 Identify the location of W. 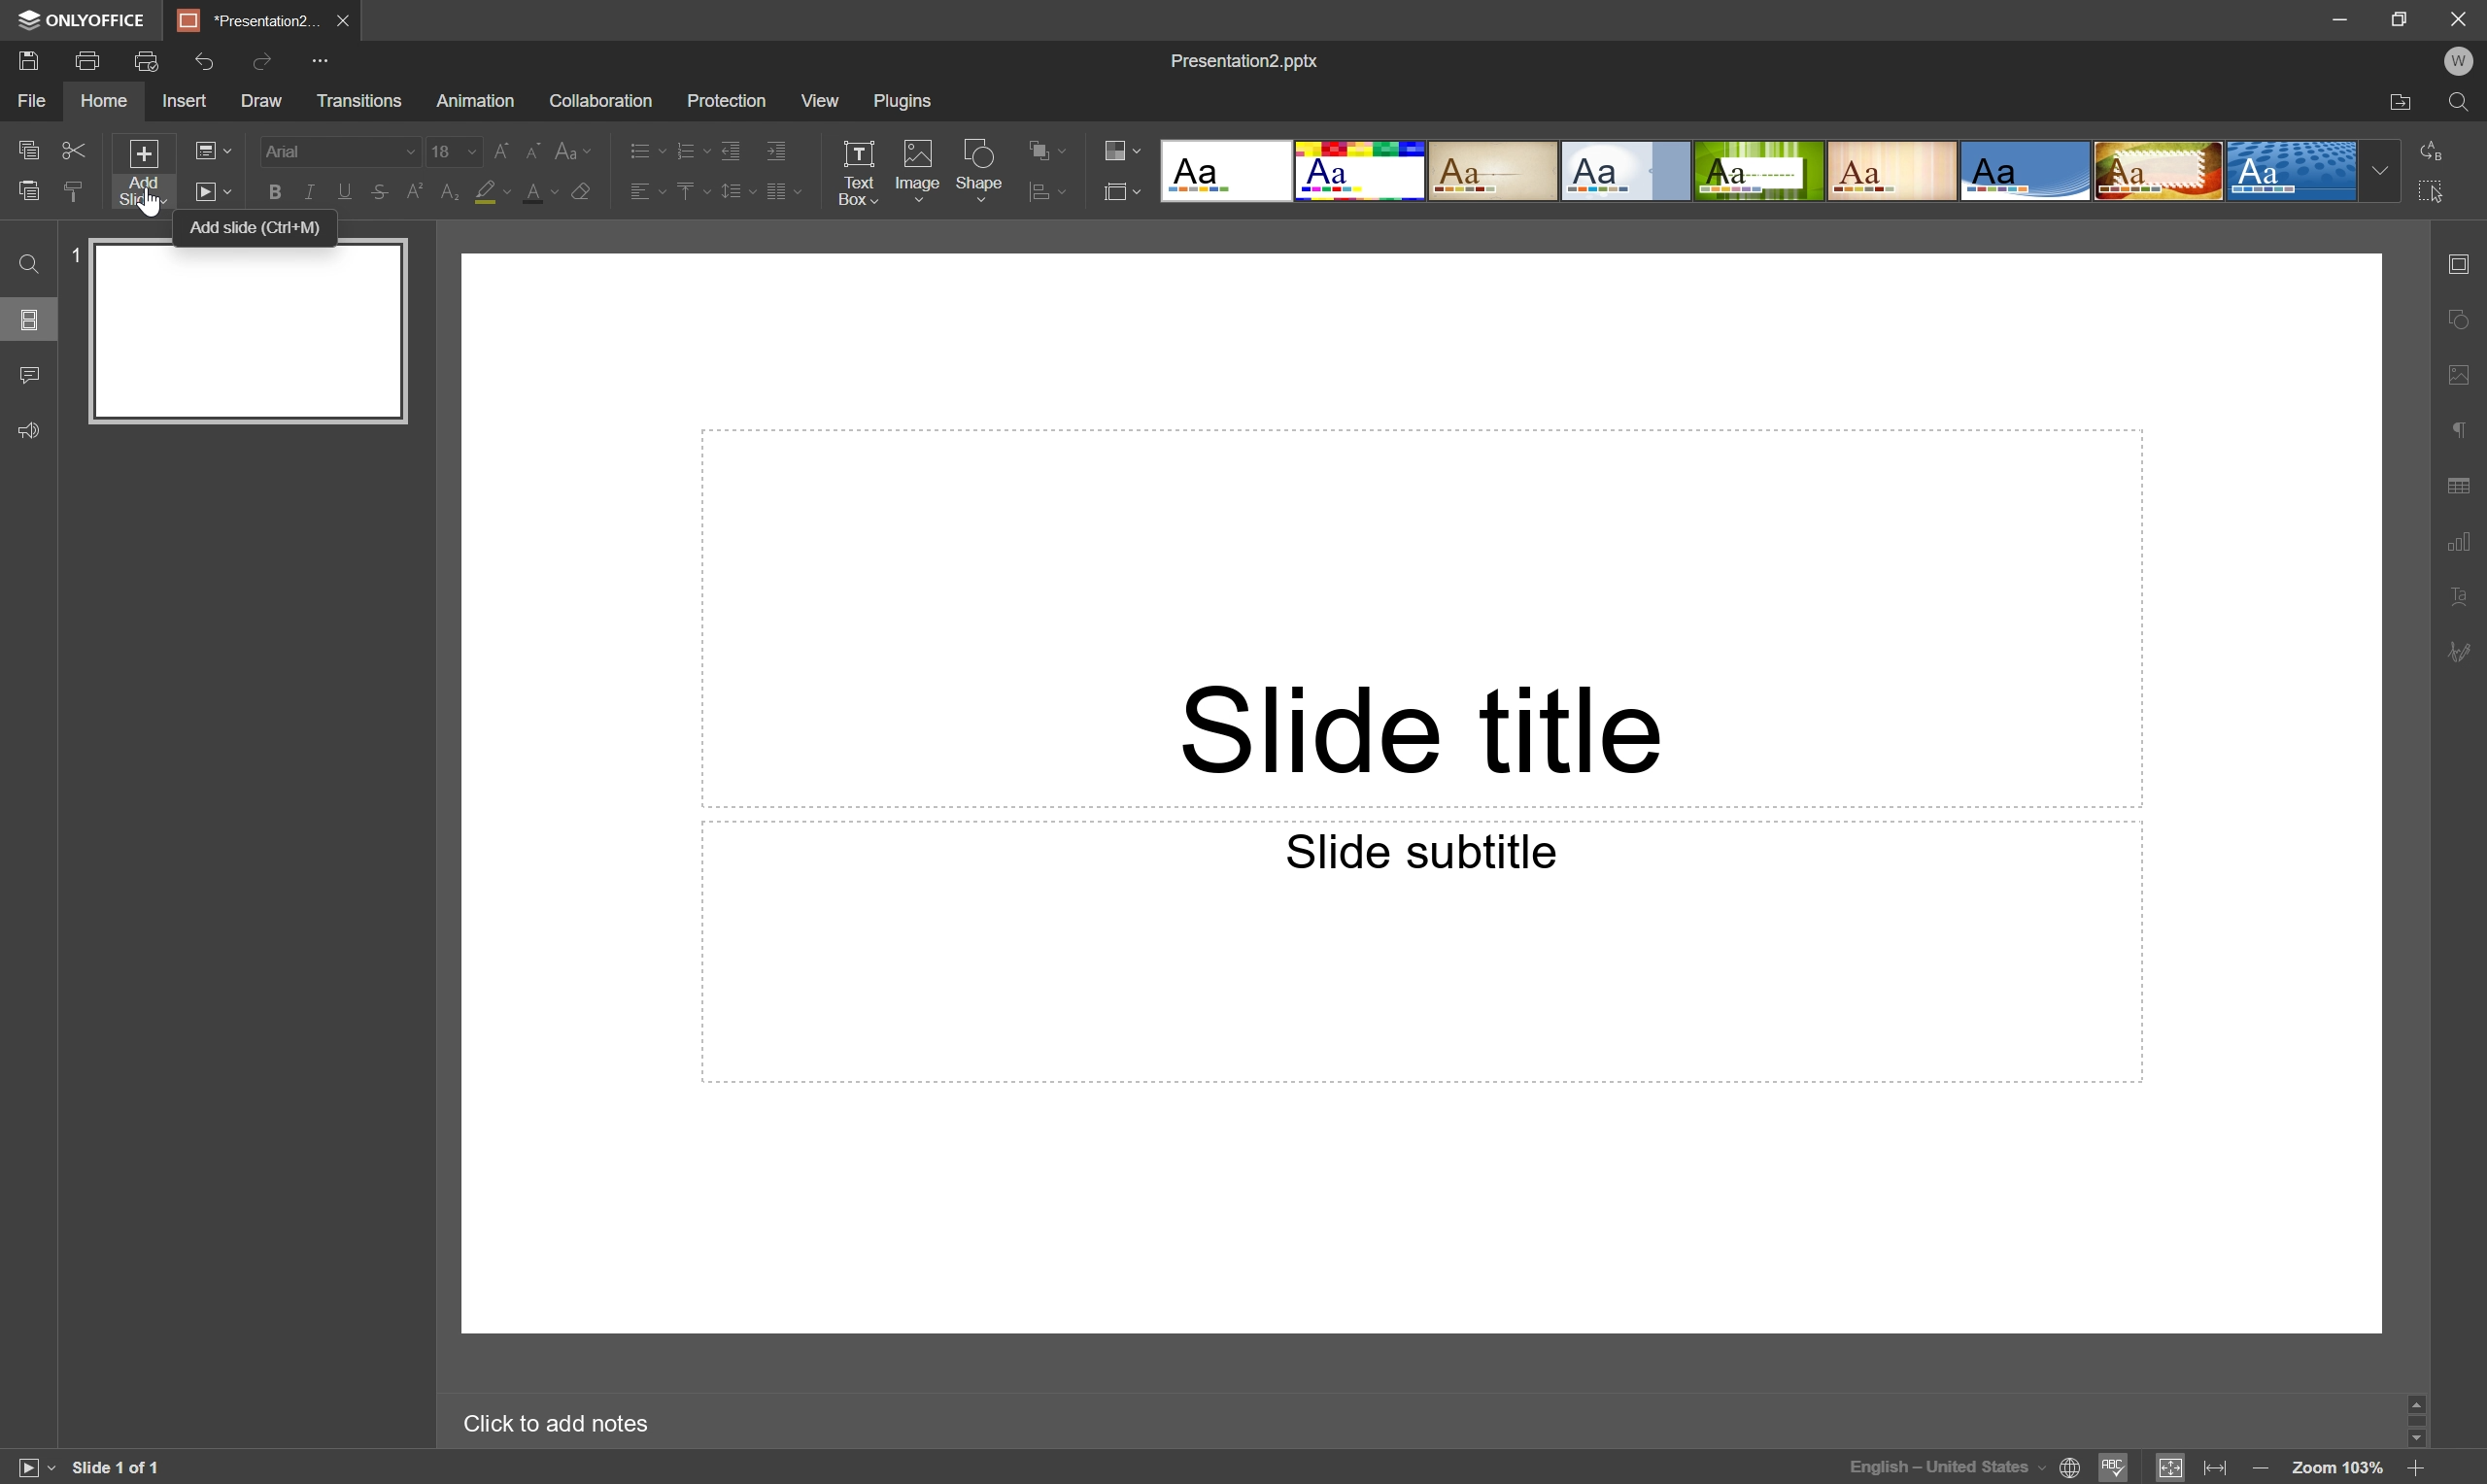
(2457, 56).